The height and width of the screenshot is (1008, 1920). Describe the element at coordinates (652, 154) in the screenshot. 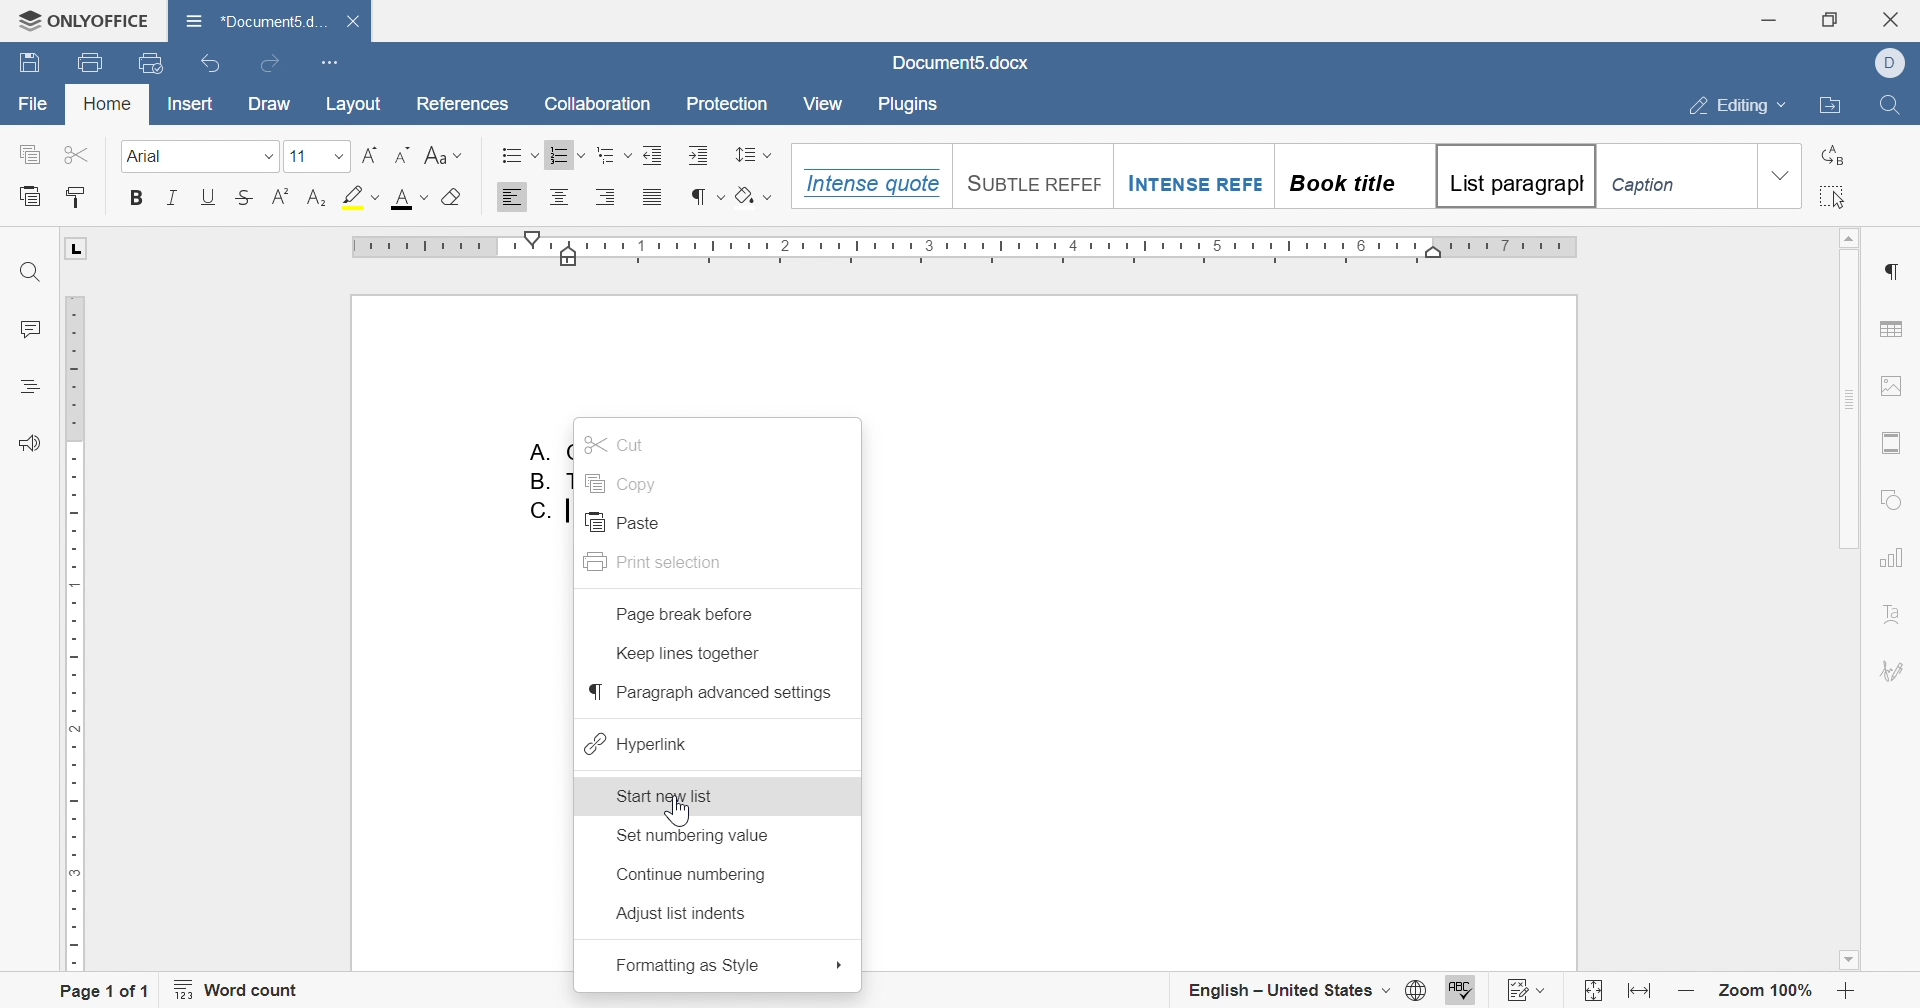

I see `Increase Indent` at that location.